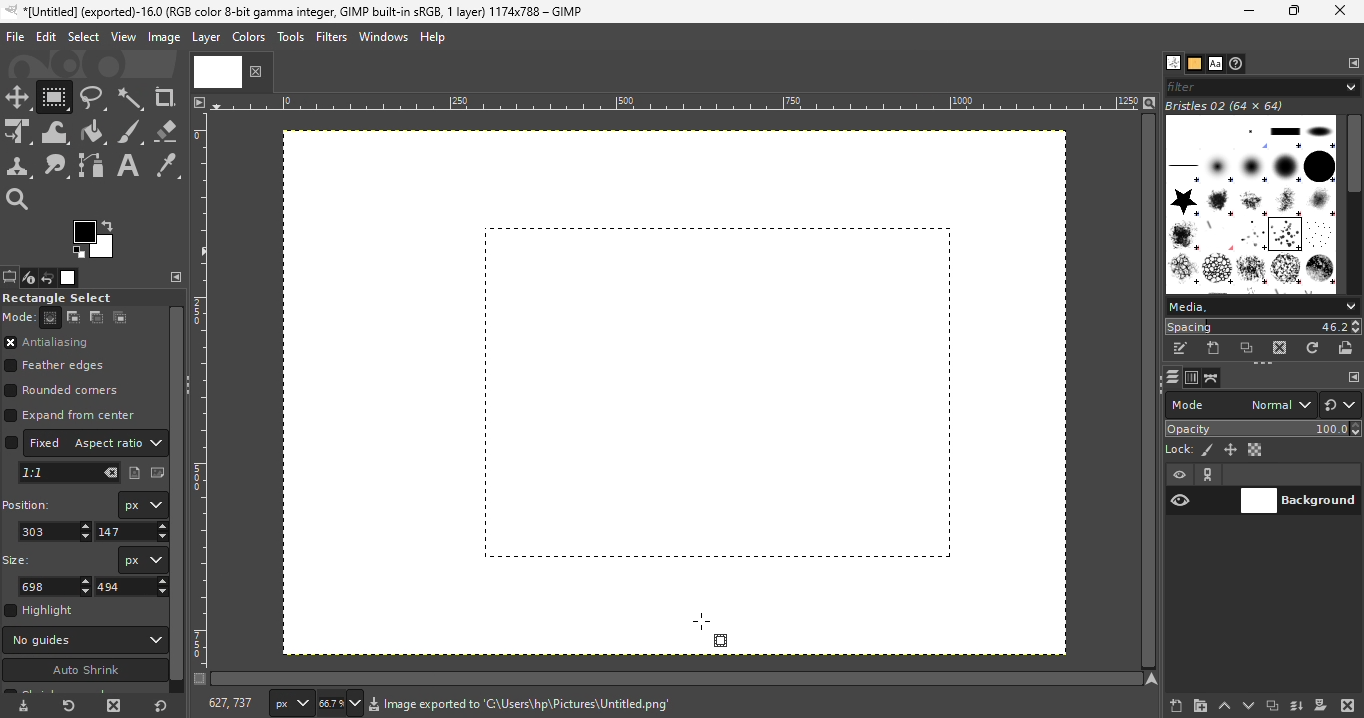 The width and height of the screenshot is (1364, 718). Describe the element at coordinates (257, 71) in the screenshot. I see `close tab` at that location.